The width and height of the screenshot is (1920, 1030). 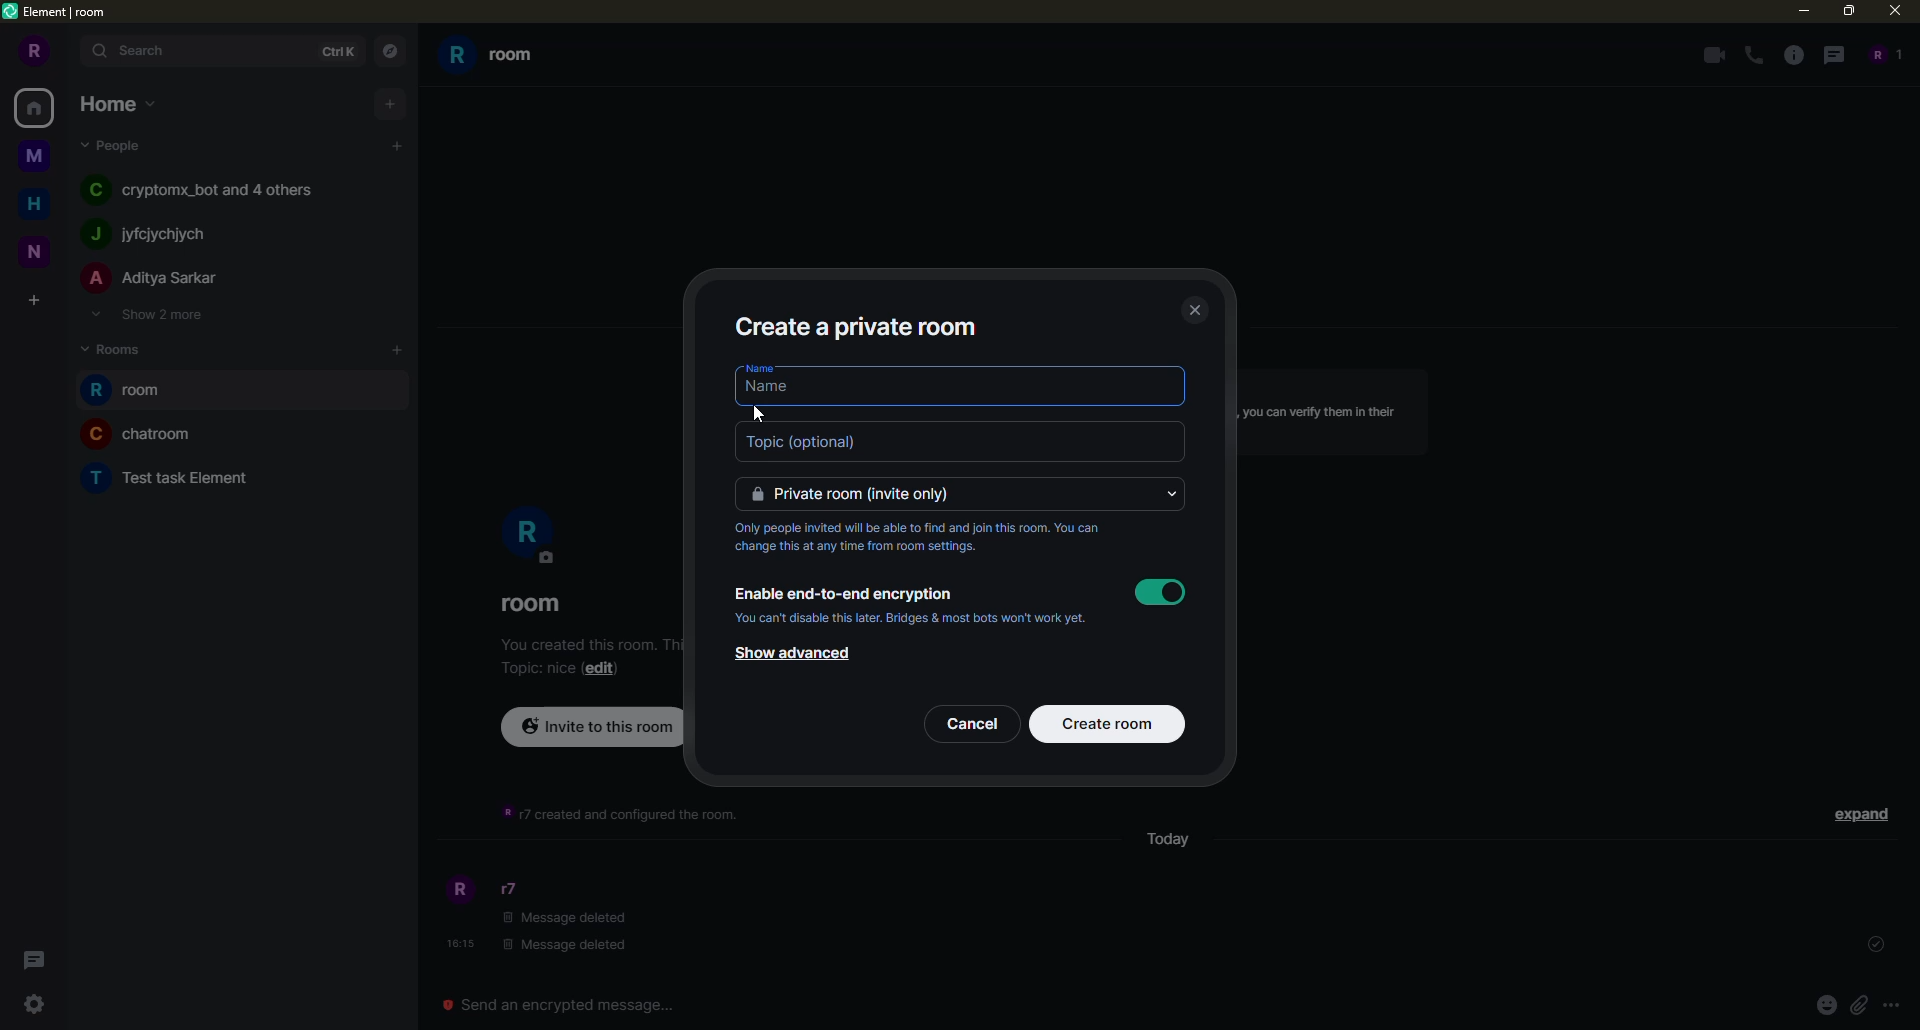 What do you see at coordinates (399, 350) in the screenshot?
I see `add` at bounding box center [399, 350].